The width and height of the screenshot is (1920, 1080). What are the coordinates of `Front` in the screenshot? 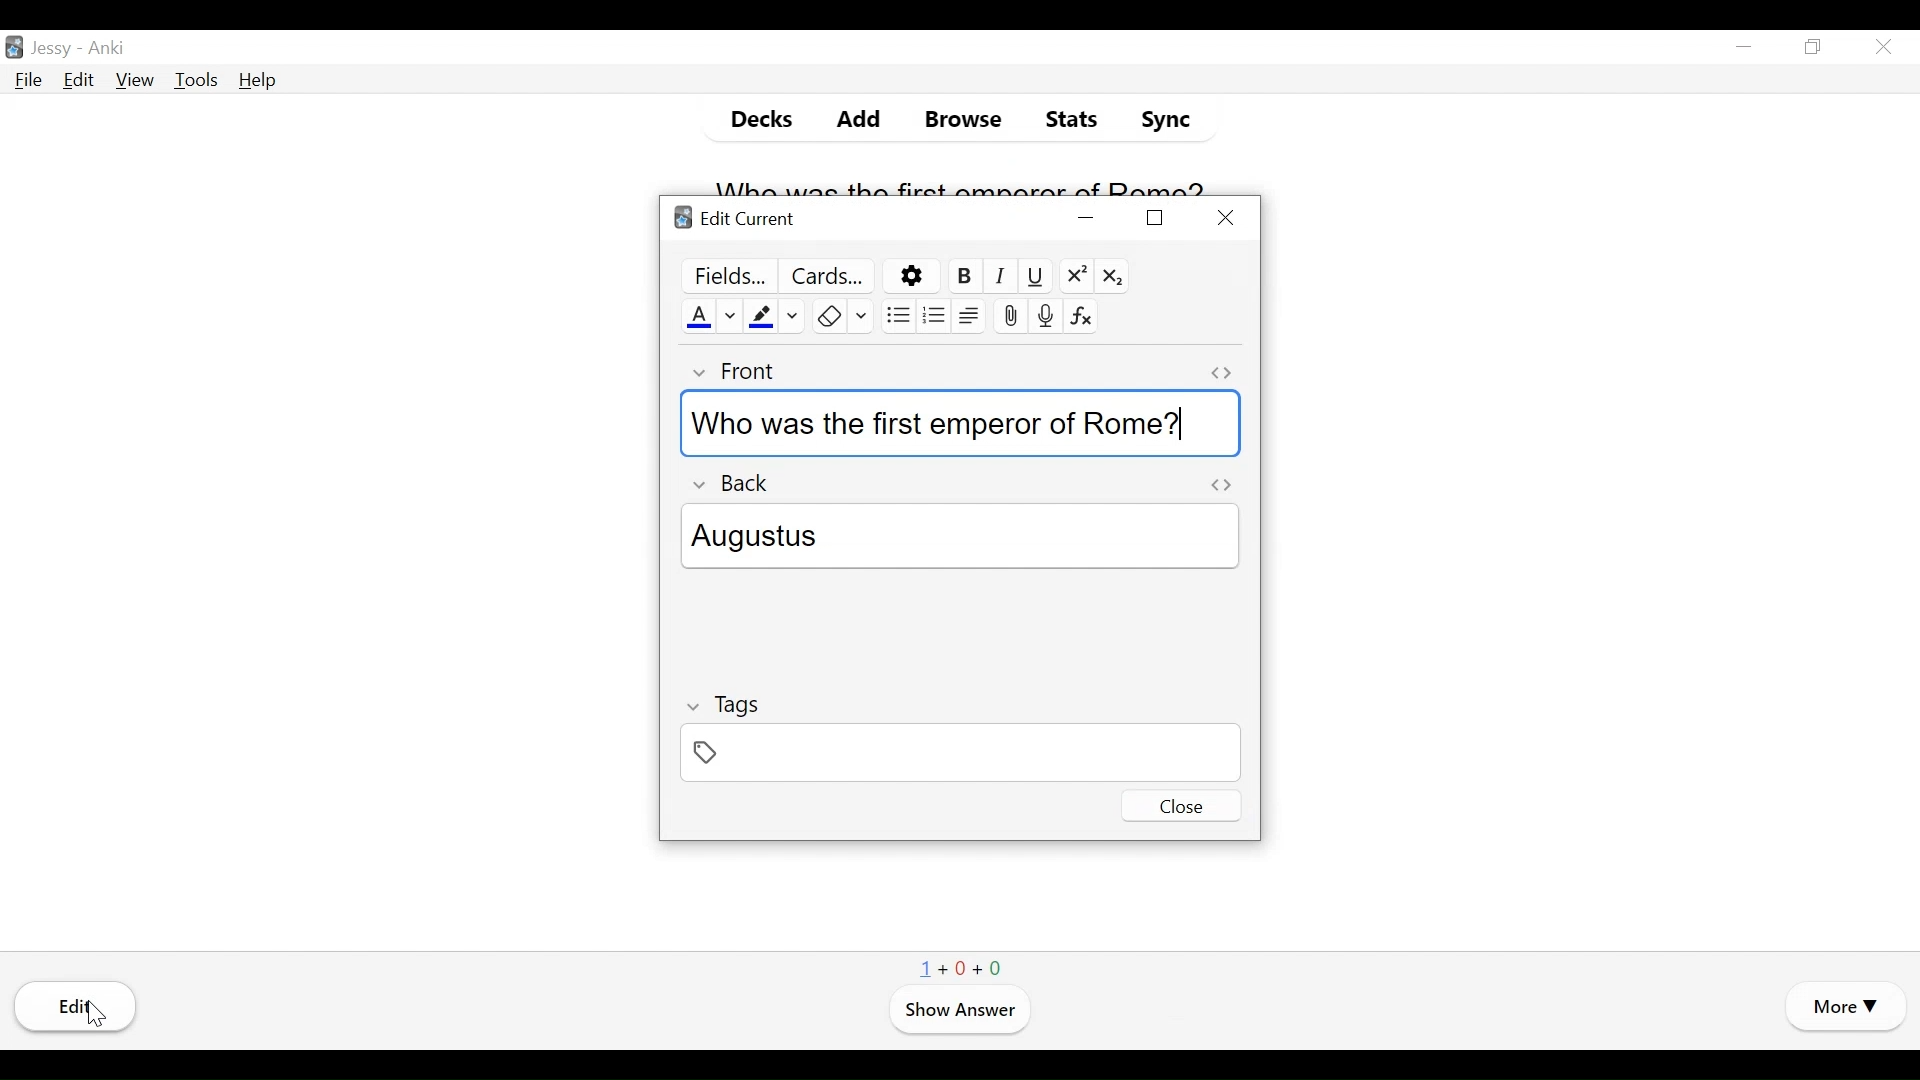 It's located at (731, 372).